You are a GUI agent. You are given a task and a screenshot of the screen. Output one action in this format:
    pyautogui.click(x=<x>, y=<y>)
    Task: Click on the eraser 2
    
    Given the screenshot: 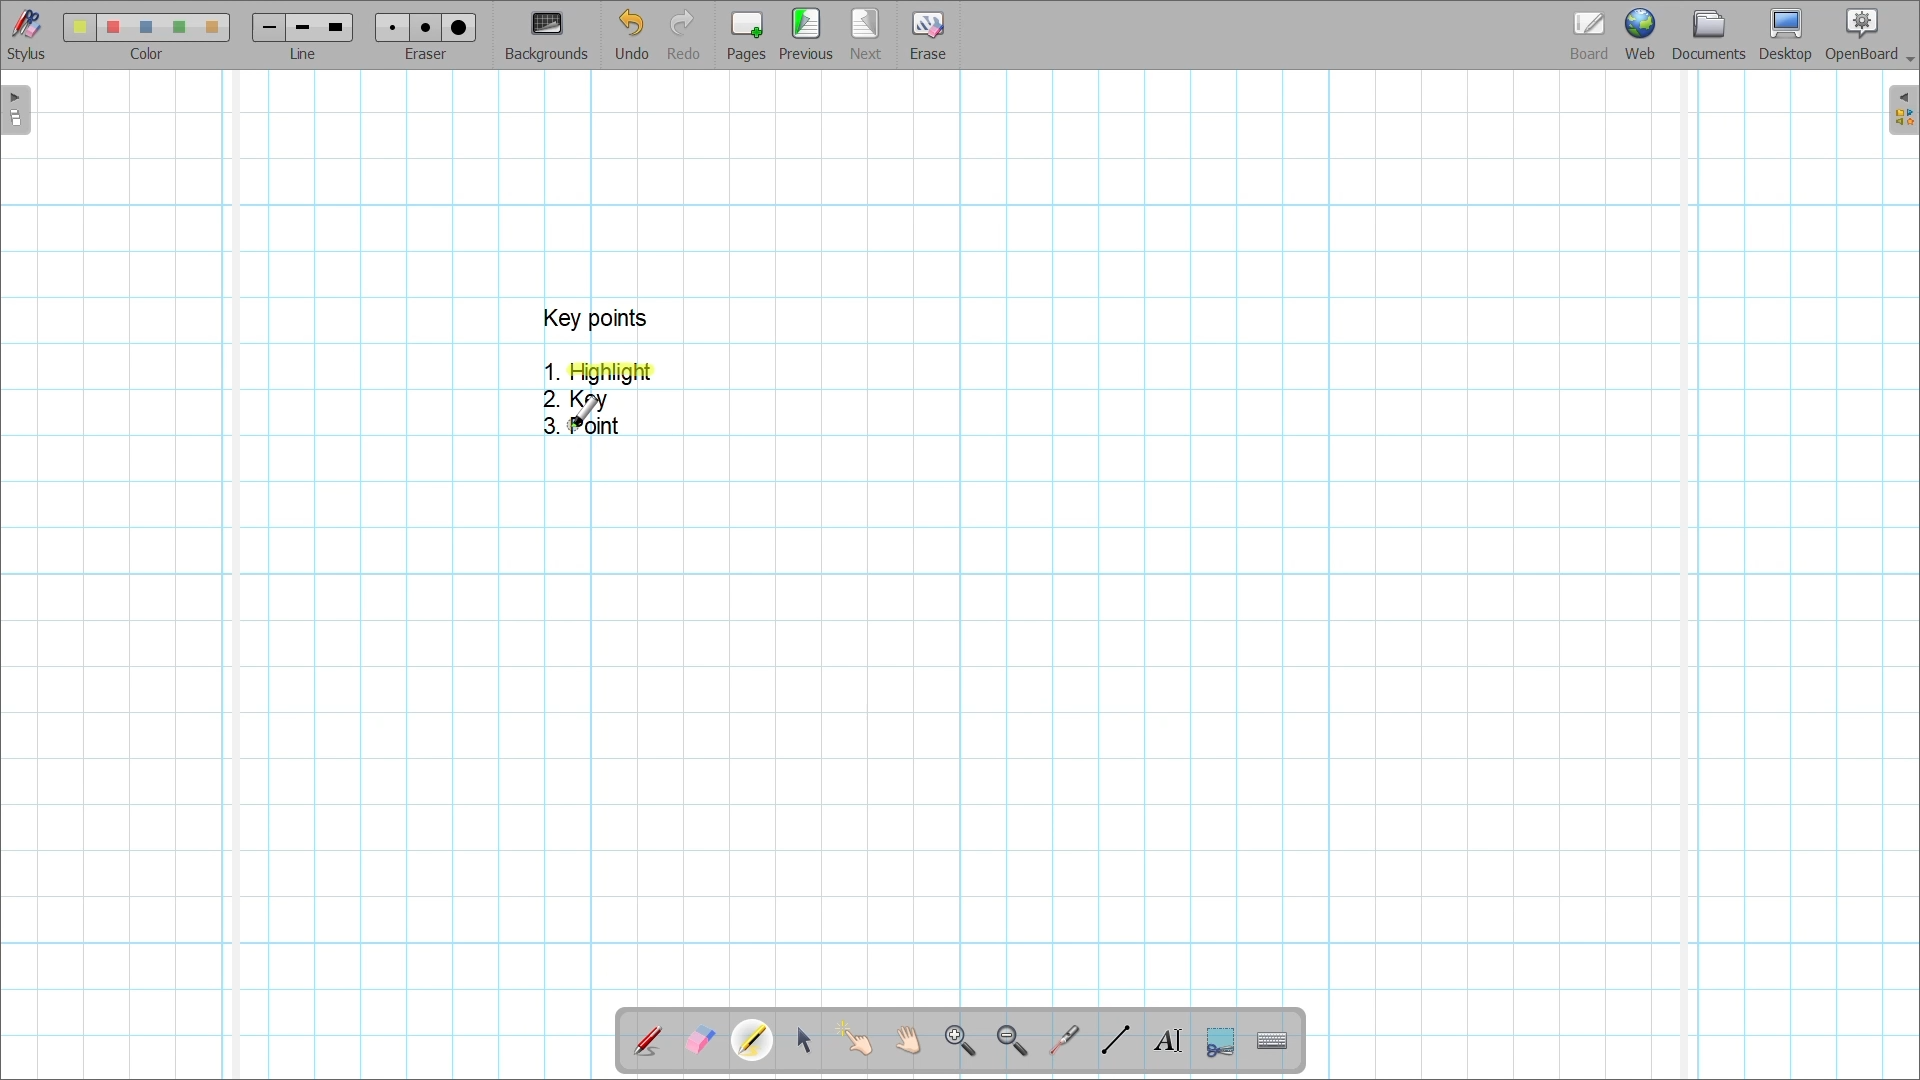 What is the action you would take?
    pyautogui.click(x=425, y=27)
    